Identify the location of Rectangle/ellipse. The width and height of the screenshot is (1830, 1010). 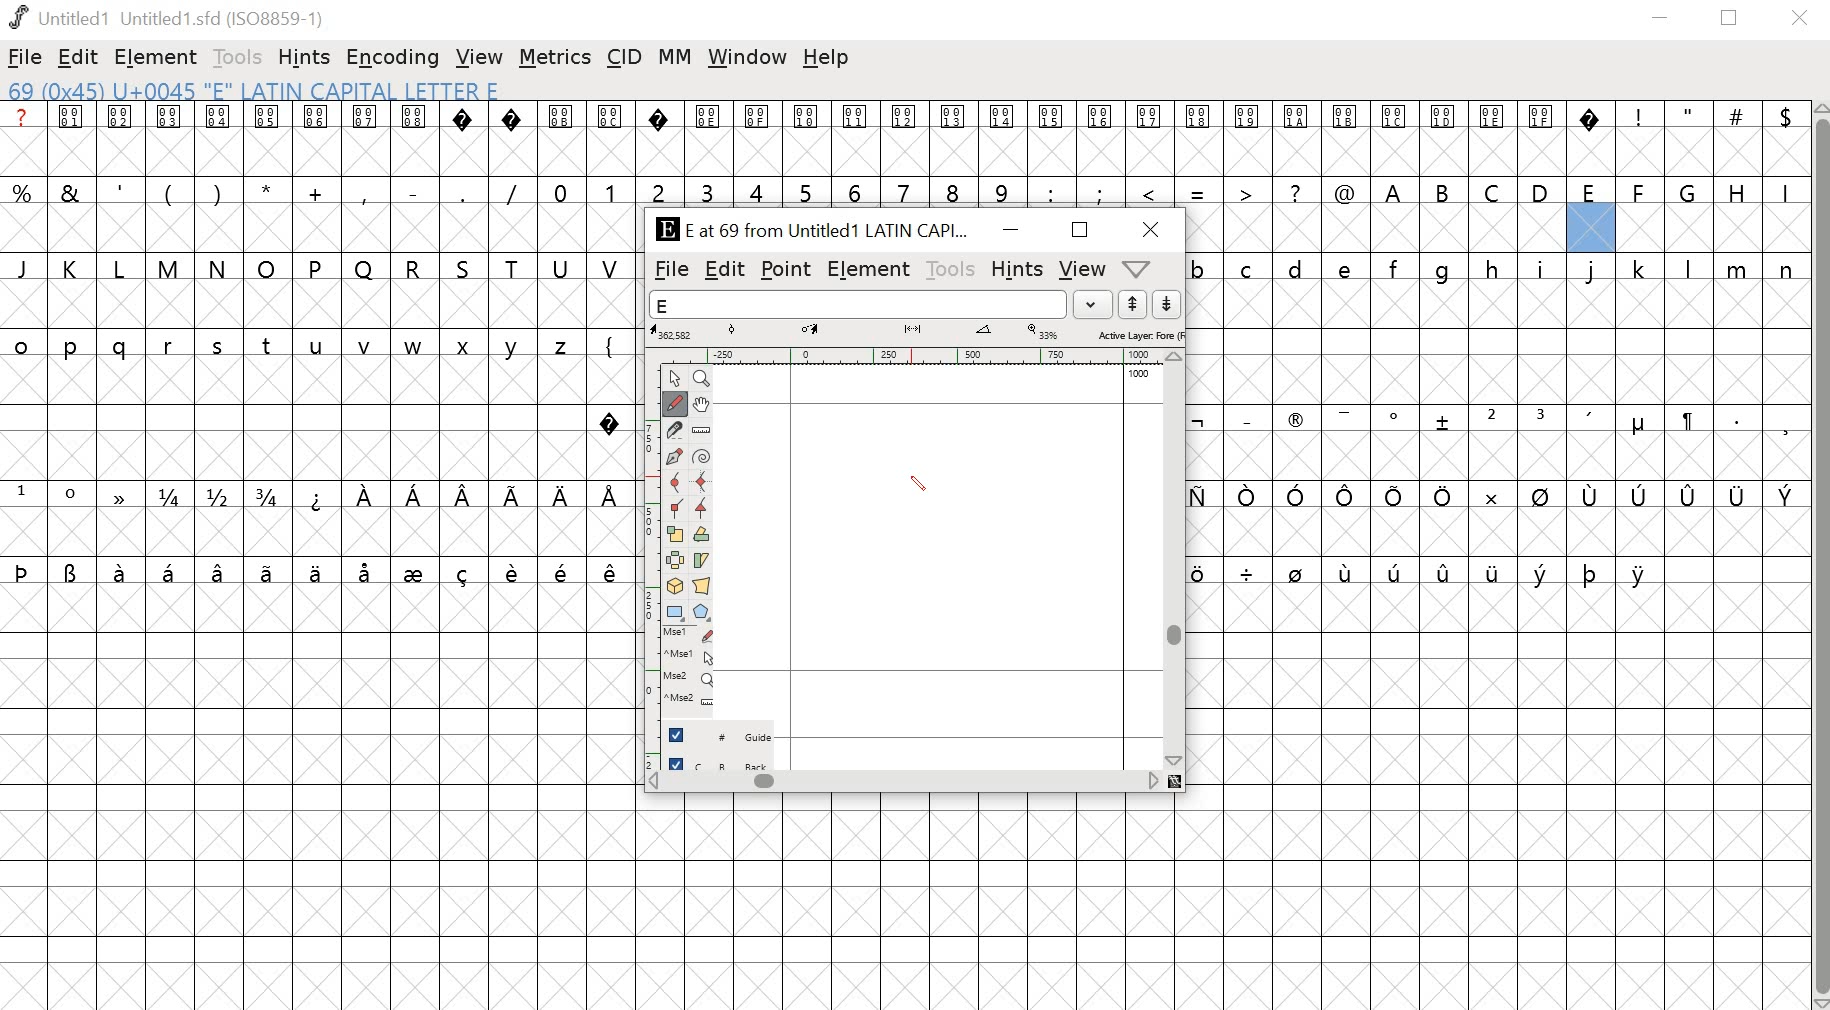
(674, 613).